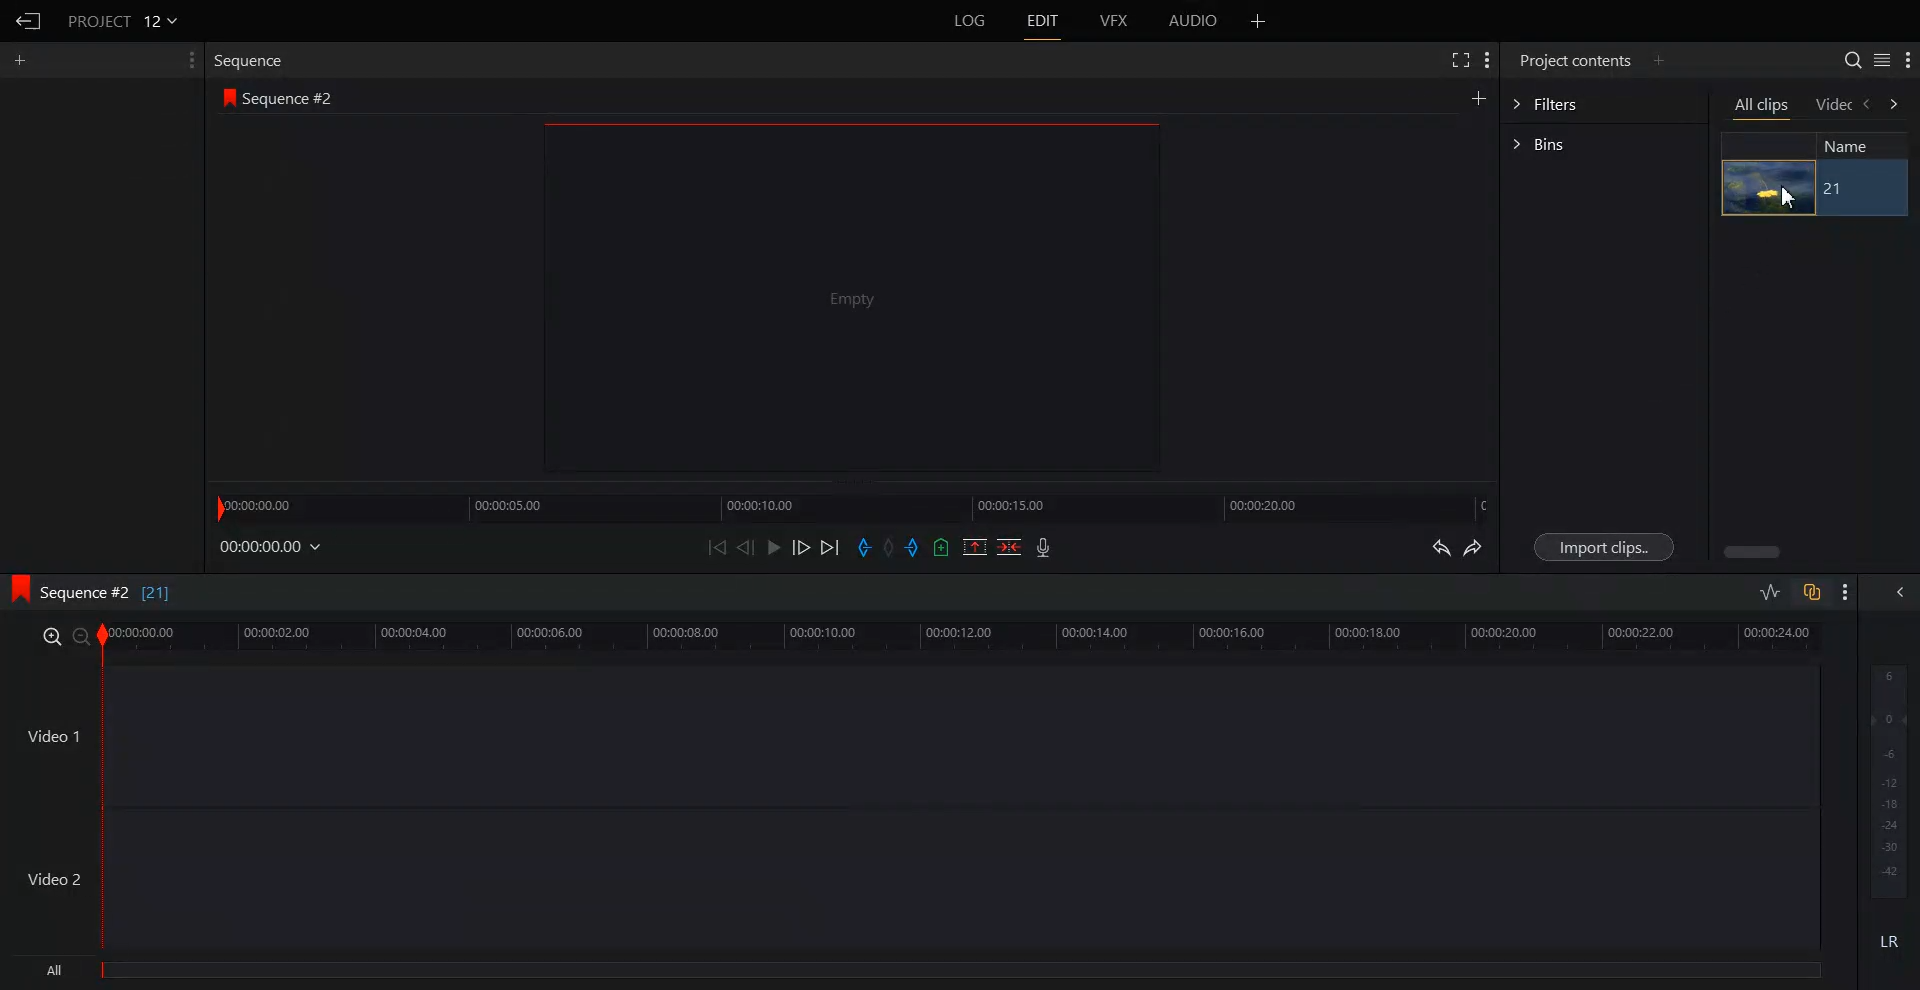 The width and height of the screenshot is (1920, 990). Describe the element at coordinates (1855, 145) in the screenshot. I see `Name` at that location.